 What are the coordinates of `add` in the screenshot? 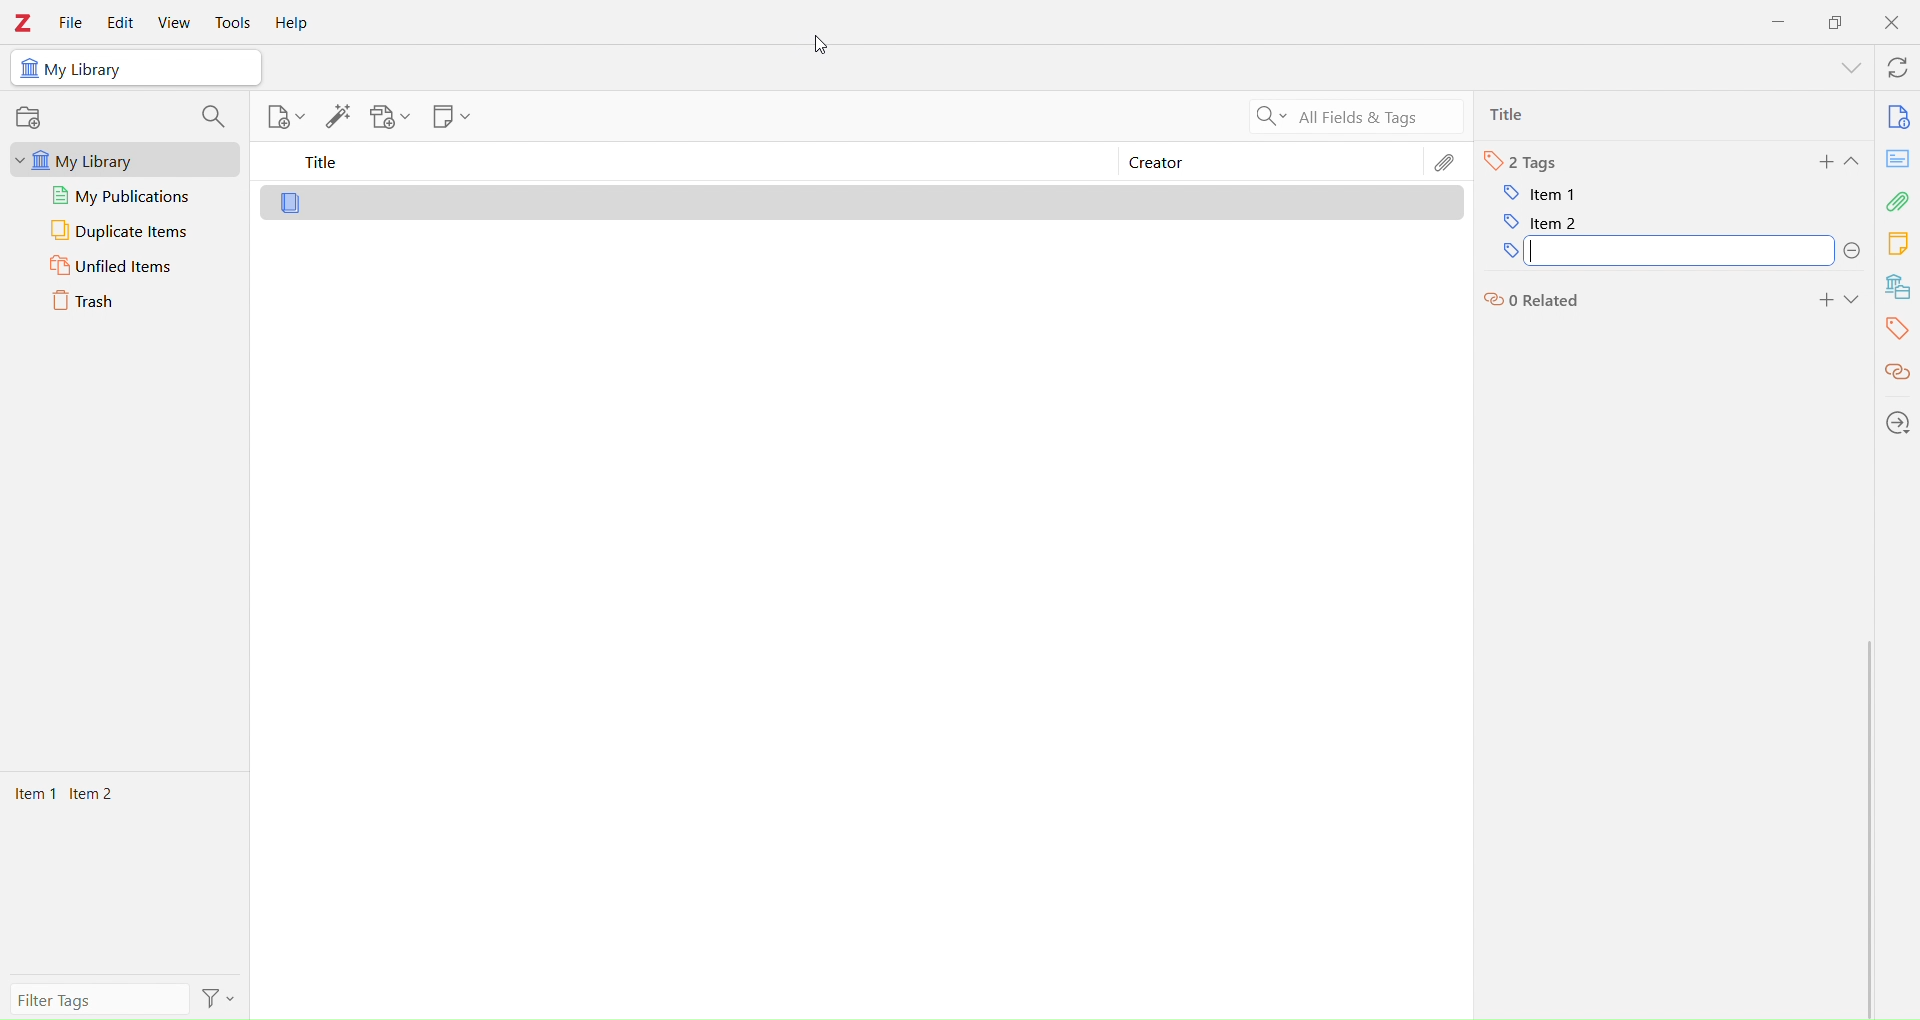 It's located at (1826, 302).